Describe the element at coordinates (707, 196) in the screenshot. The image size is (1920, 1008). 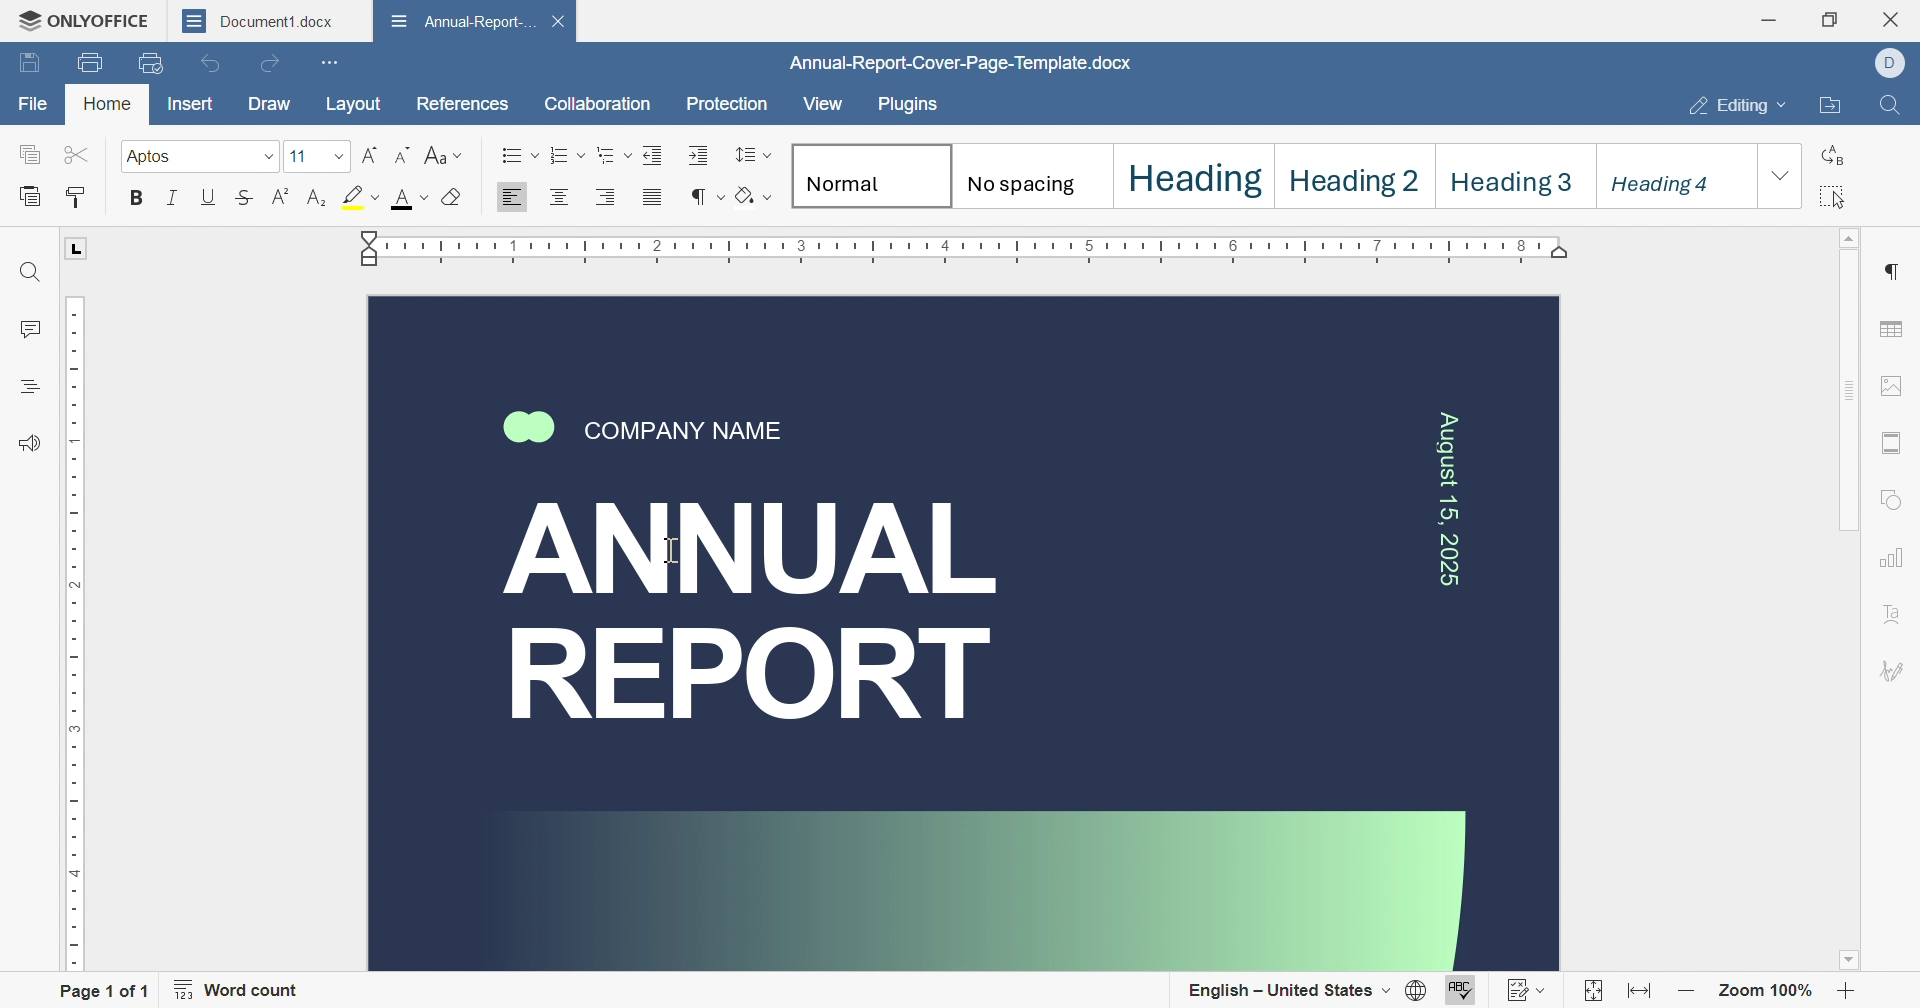
I see `nonprinting characters` at that location.